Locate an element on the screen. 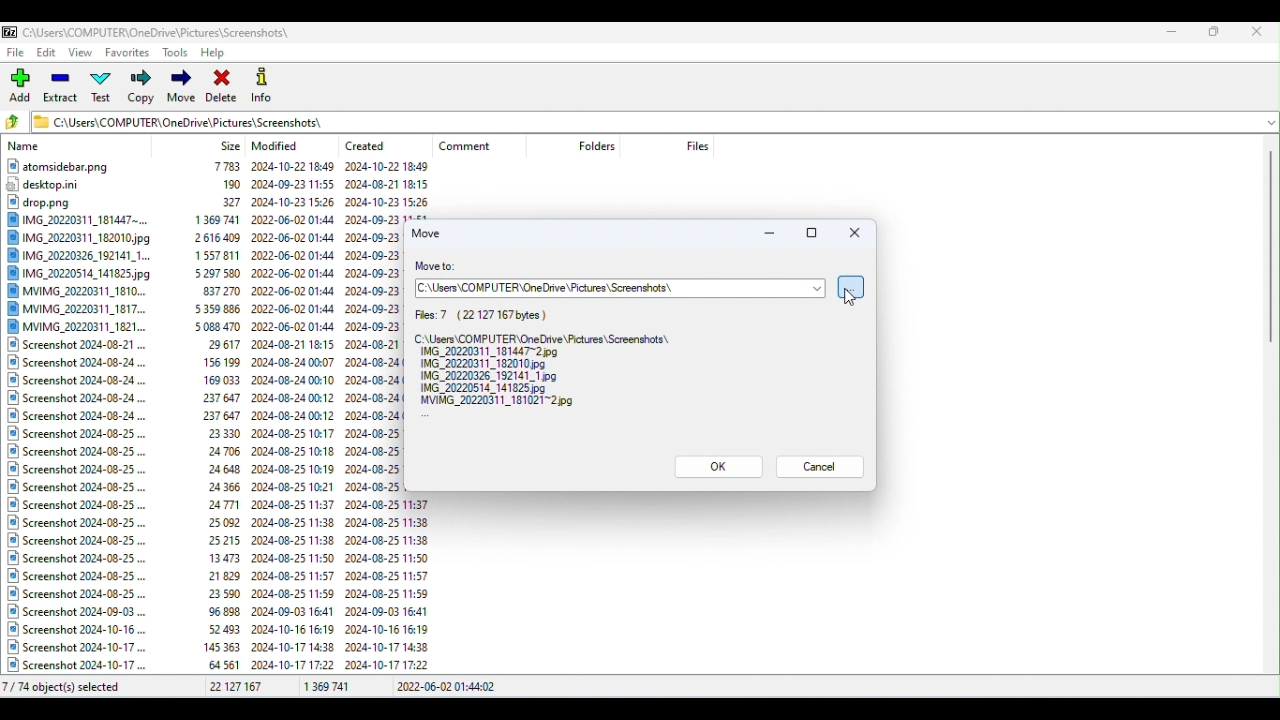  Favorites is located at coordinates (126, 55).